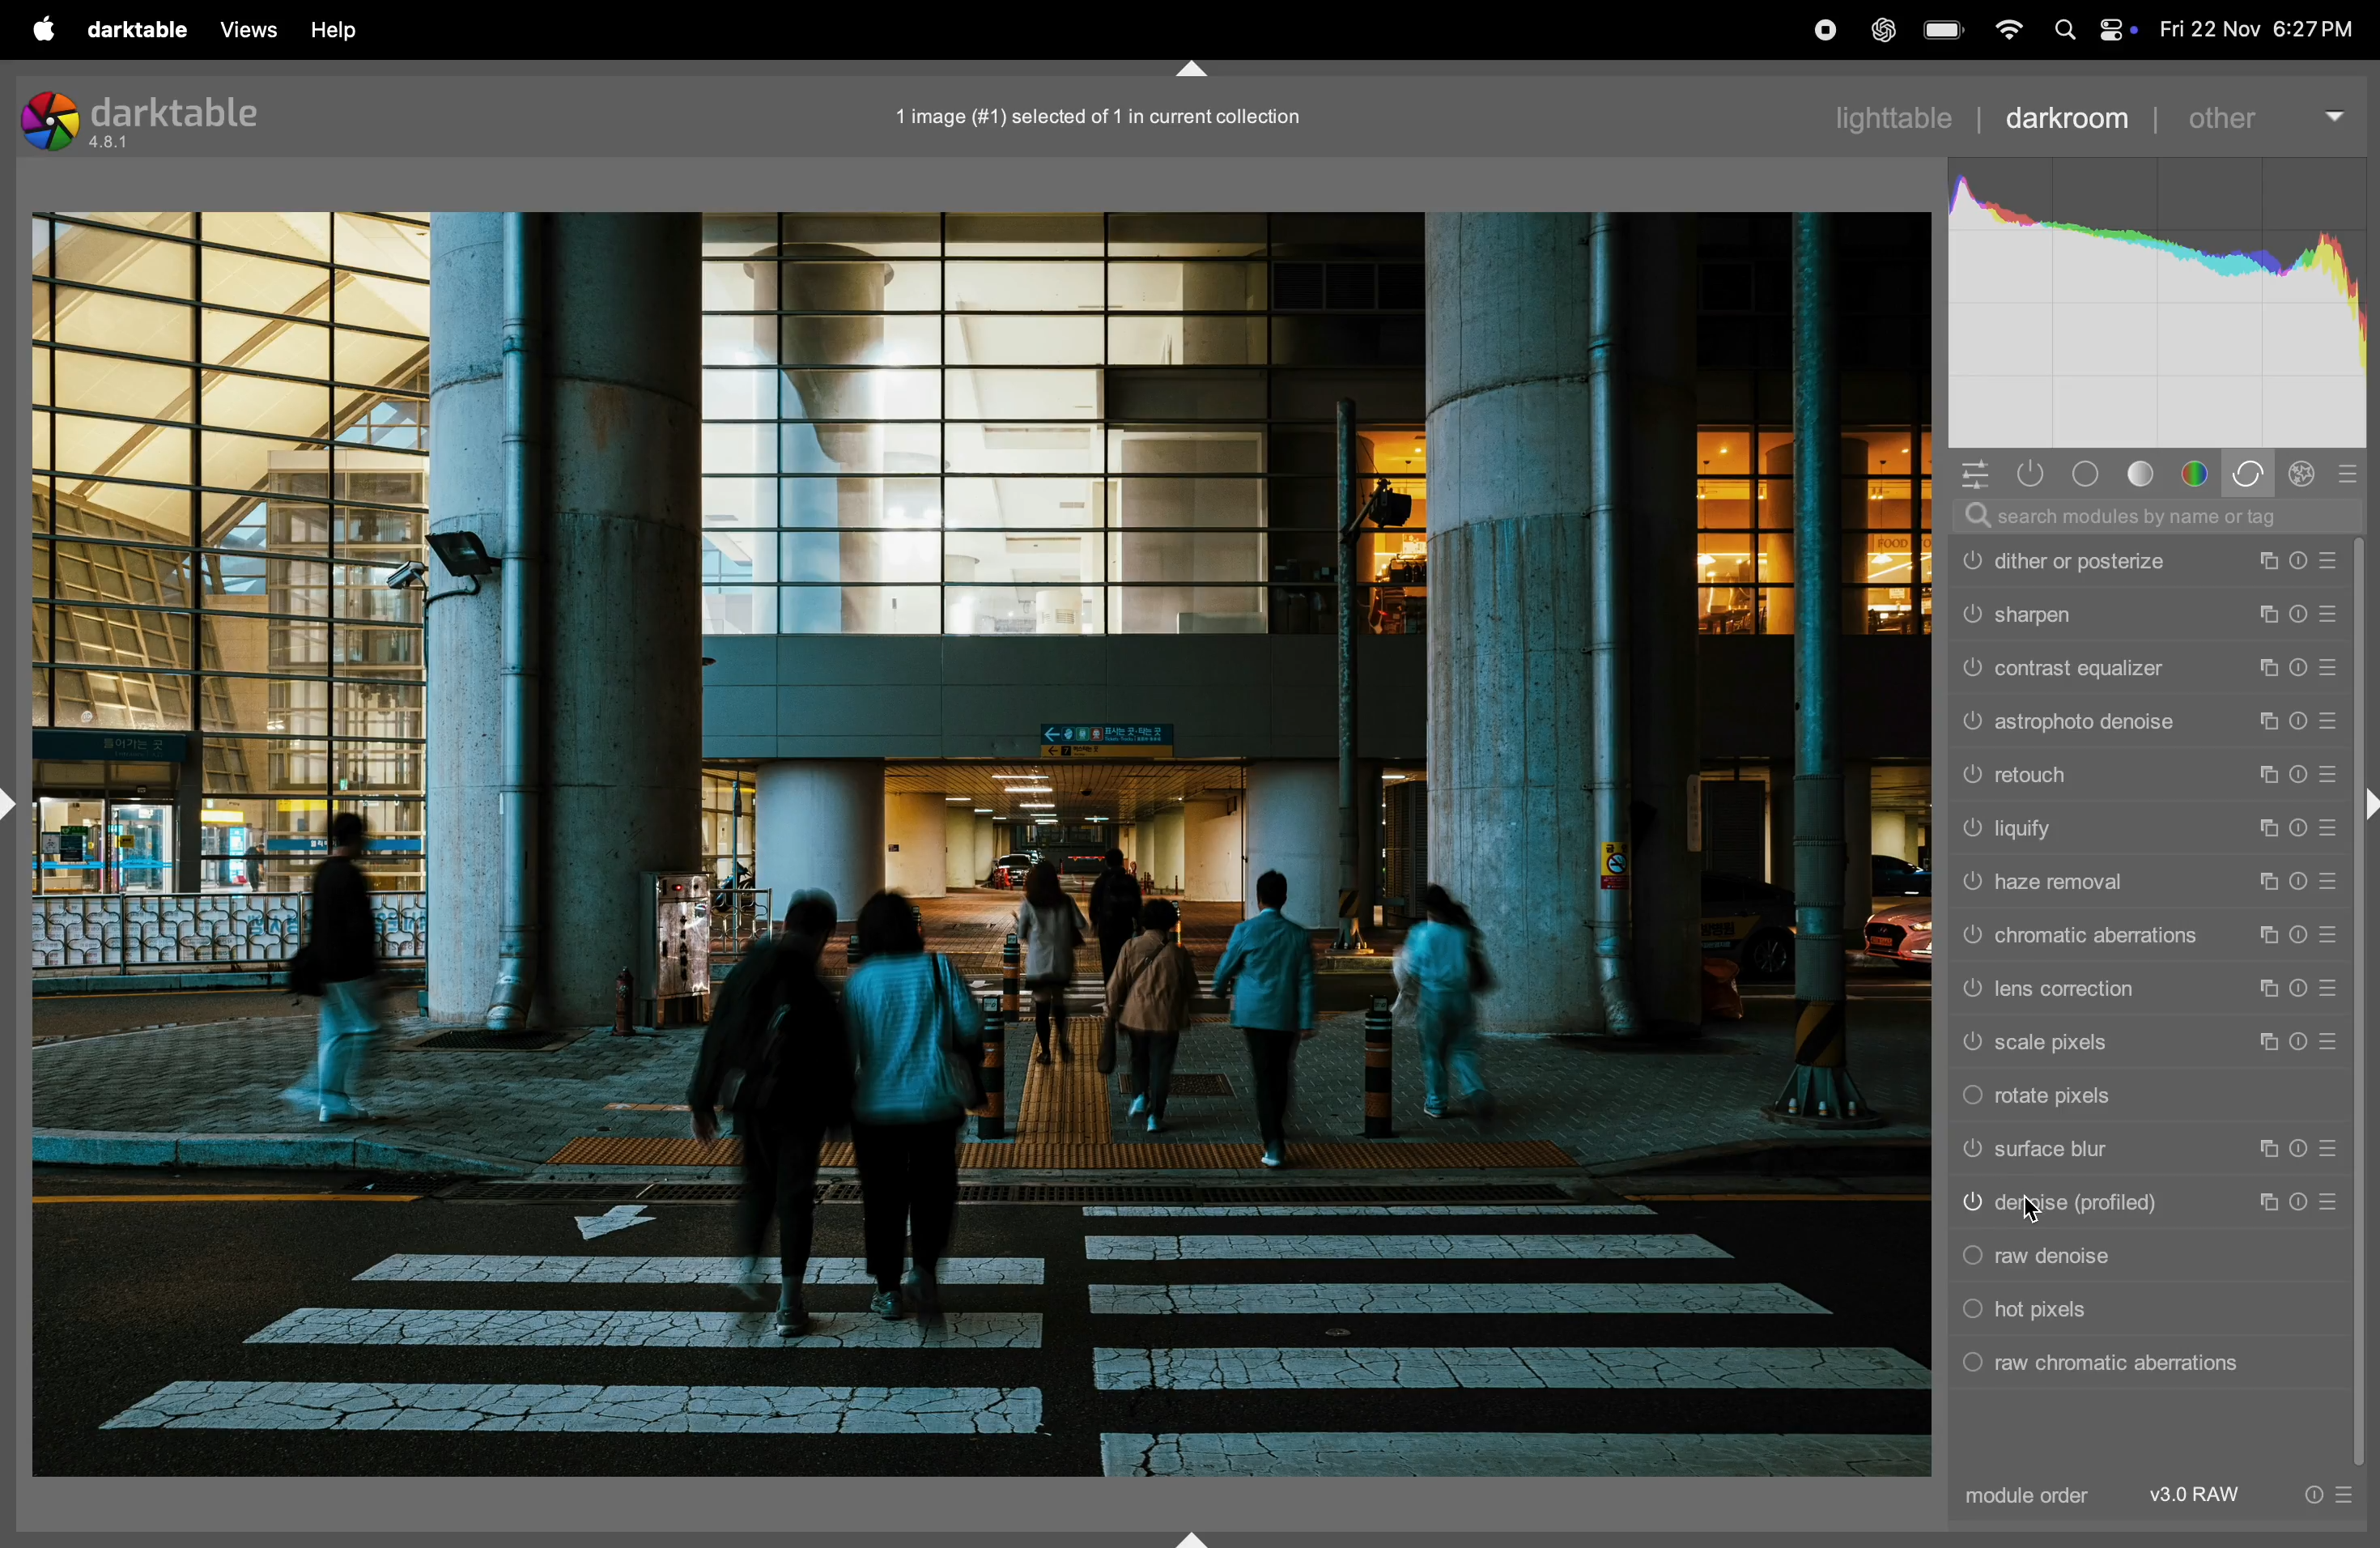 The height and width of the screenshot is (1548, 2380). I want to click on retouch, so click(2147, 775).